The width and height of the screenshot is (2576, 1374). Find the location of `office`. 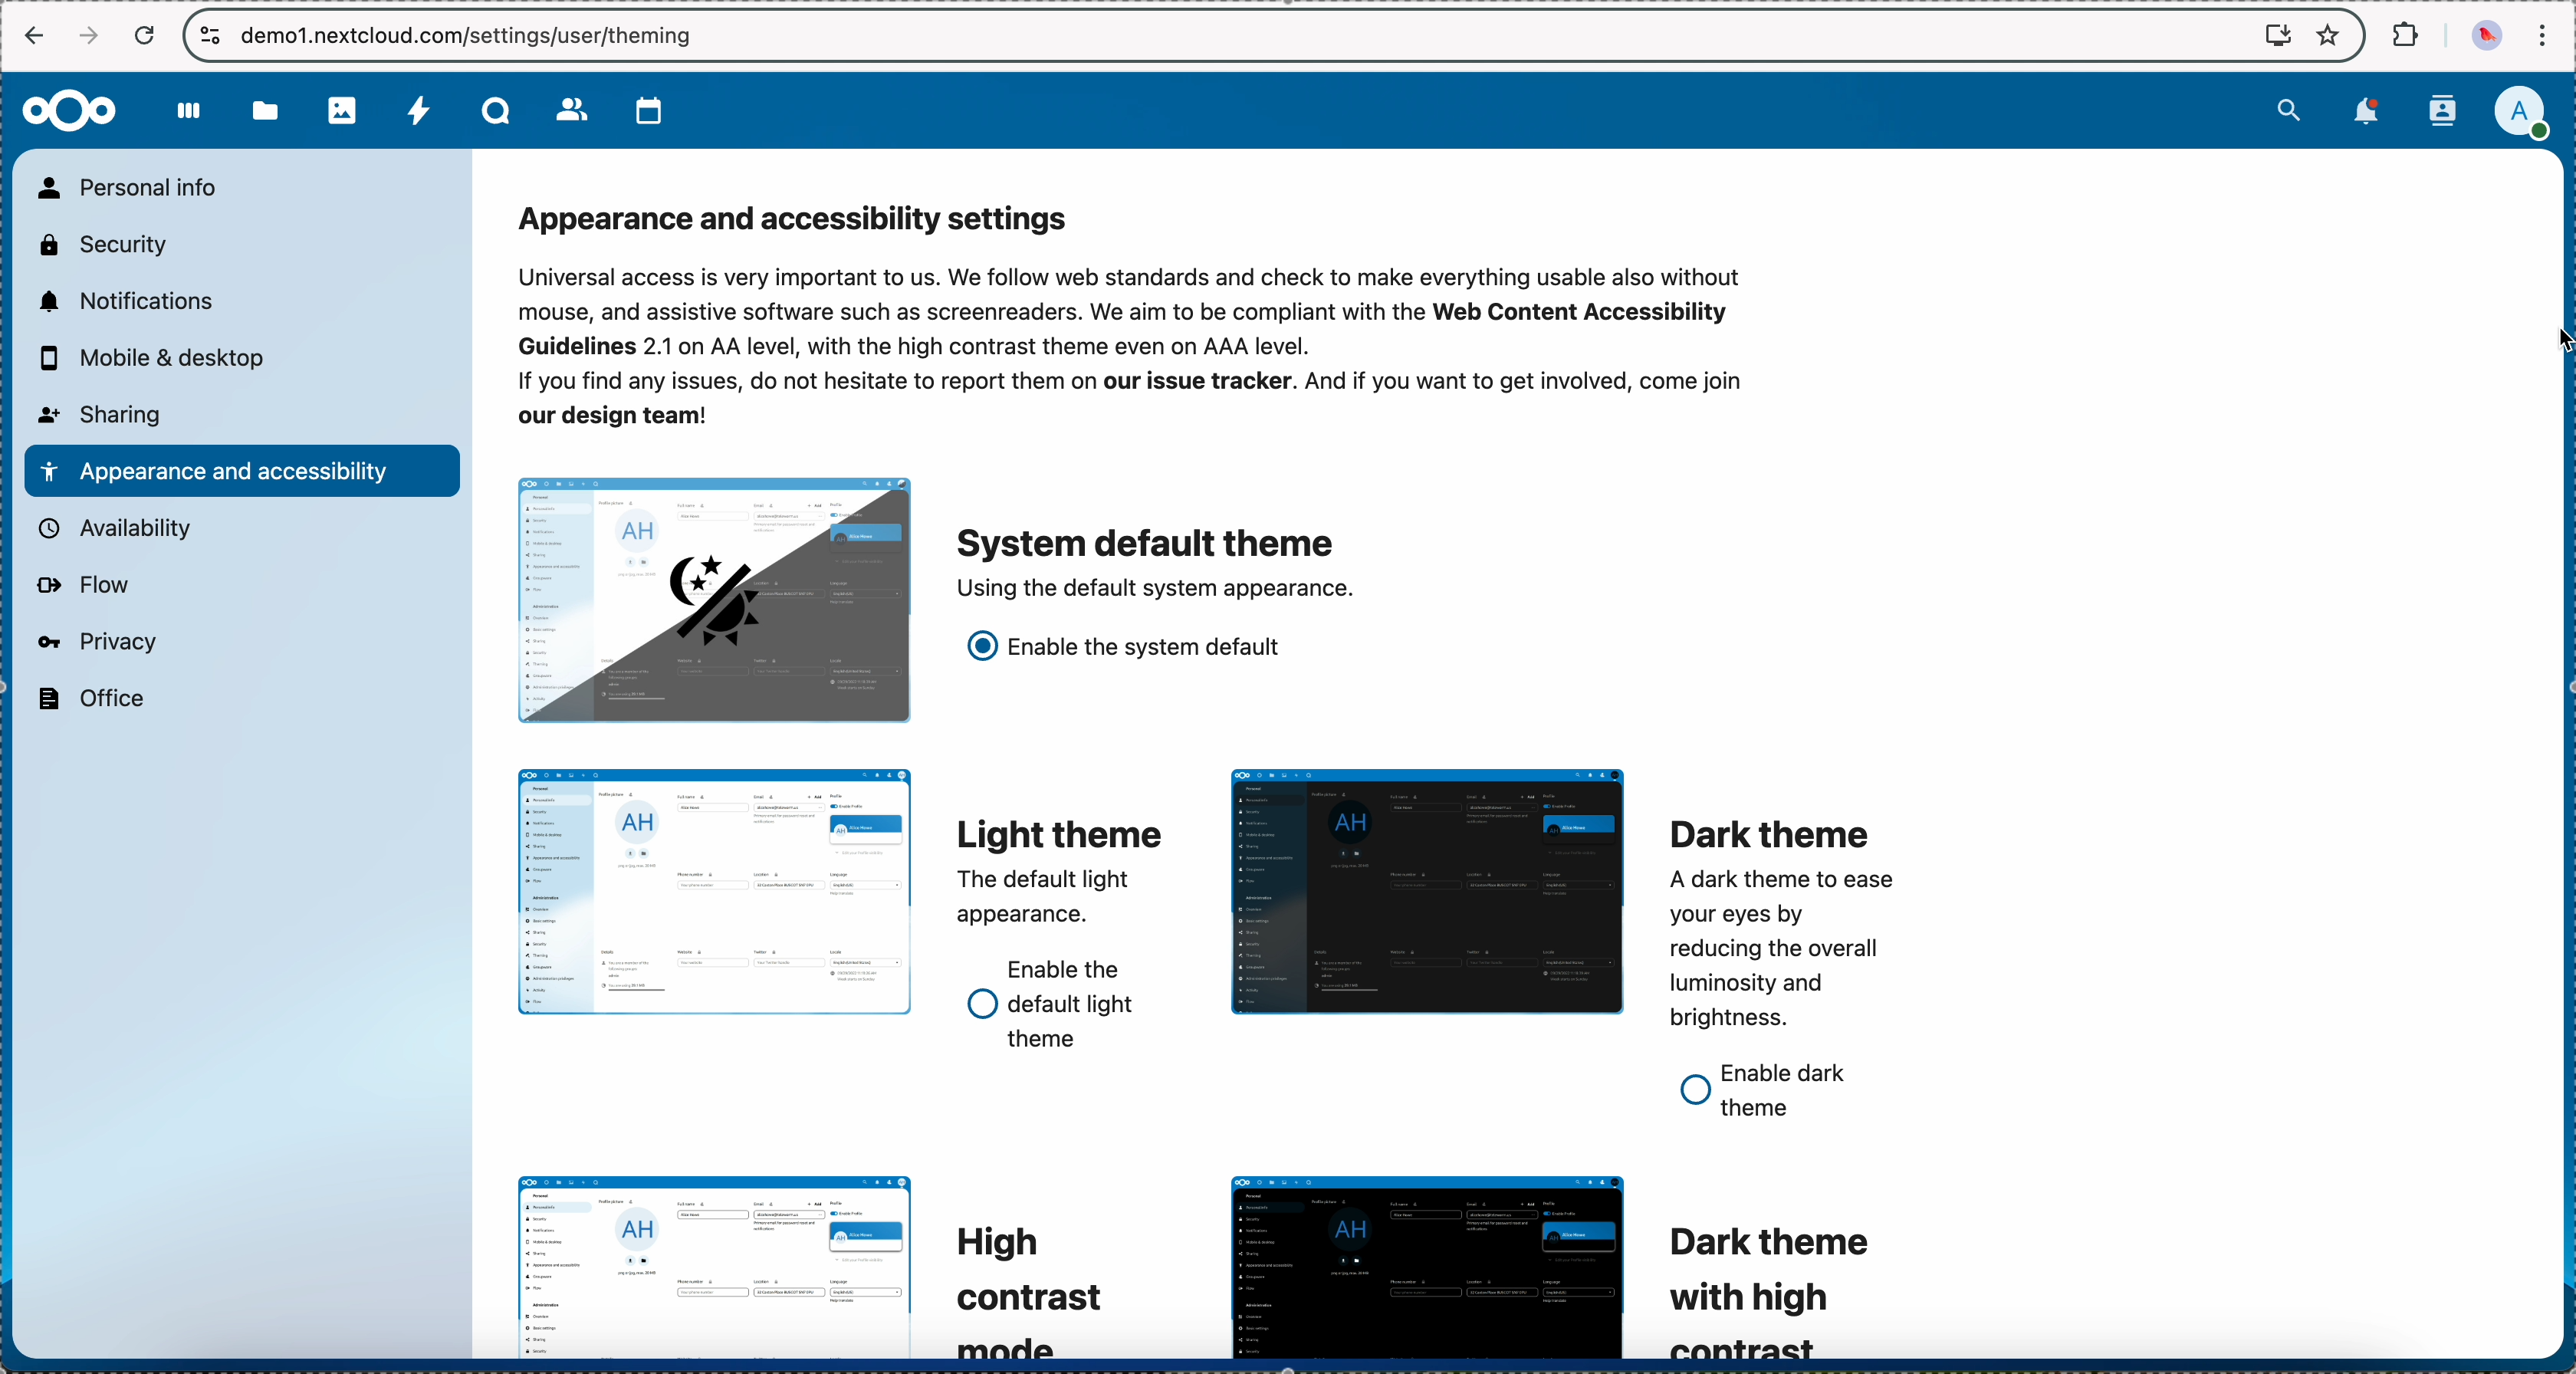

office is located at coordinates (92, 700).